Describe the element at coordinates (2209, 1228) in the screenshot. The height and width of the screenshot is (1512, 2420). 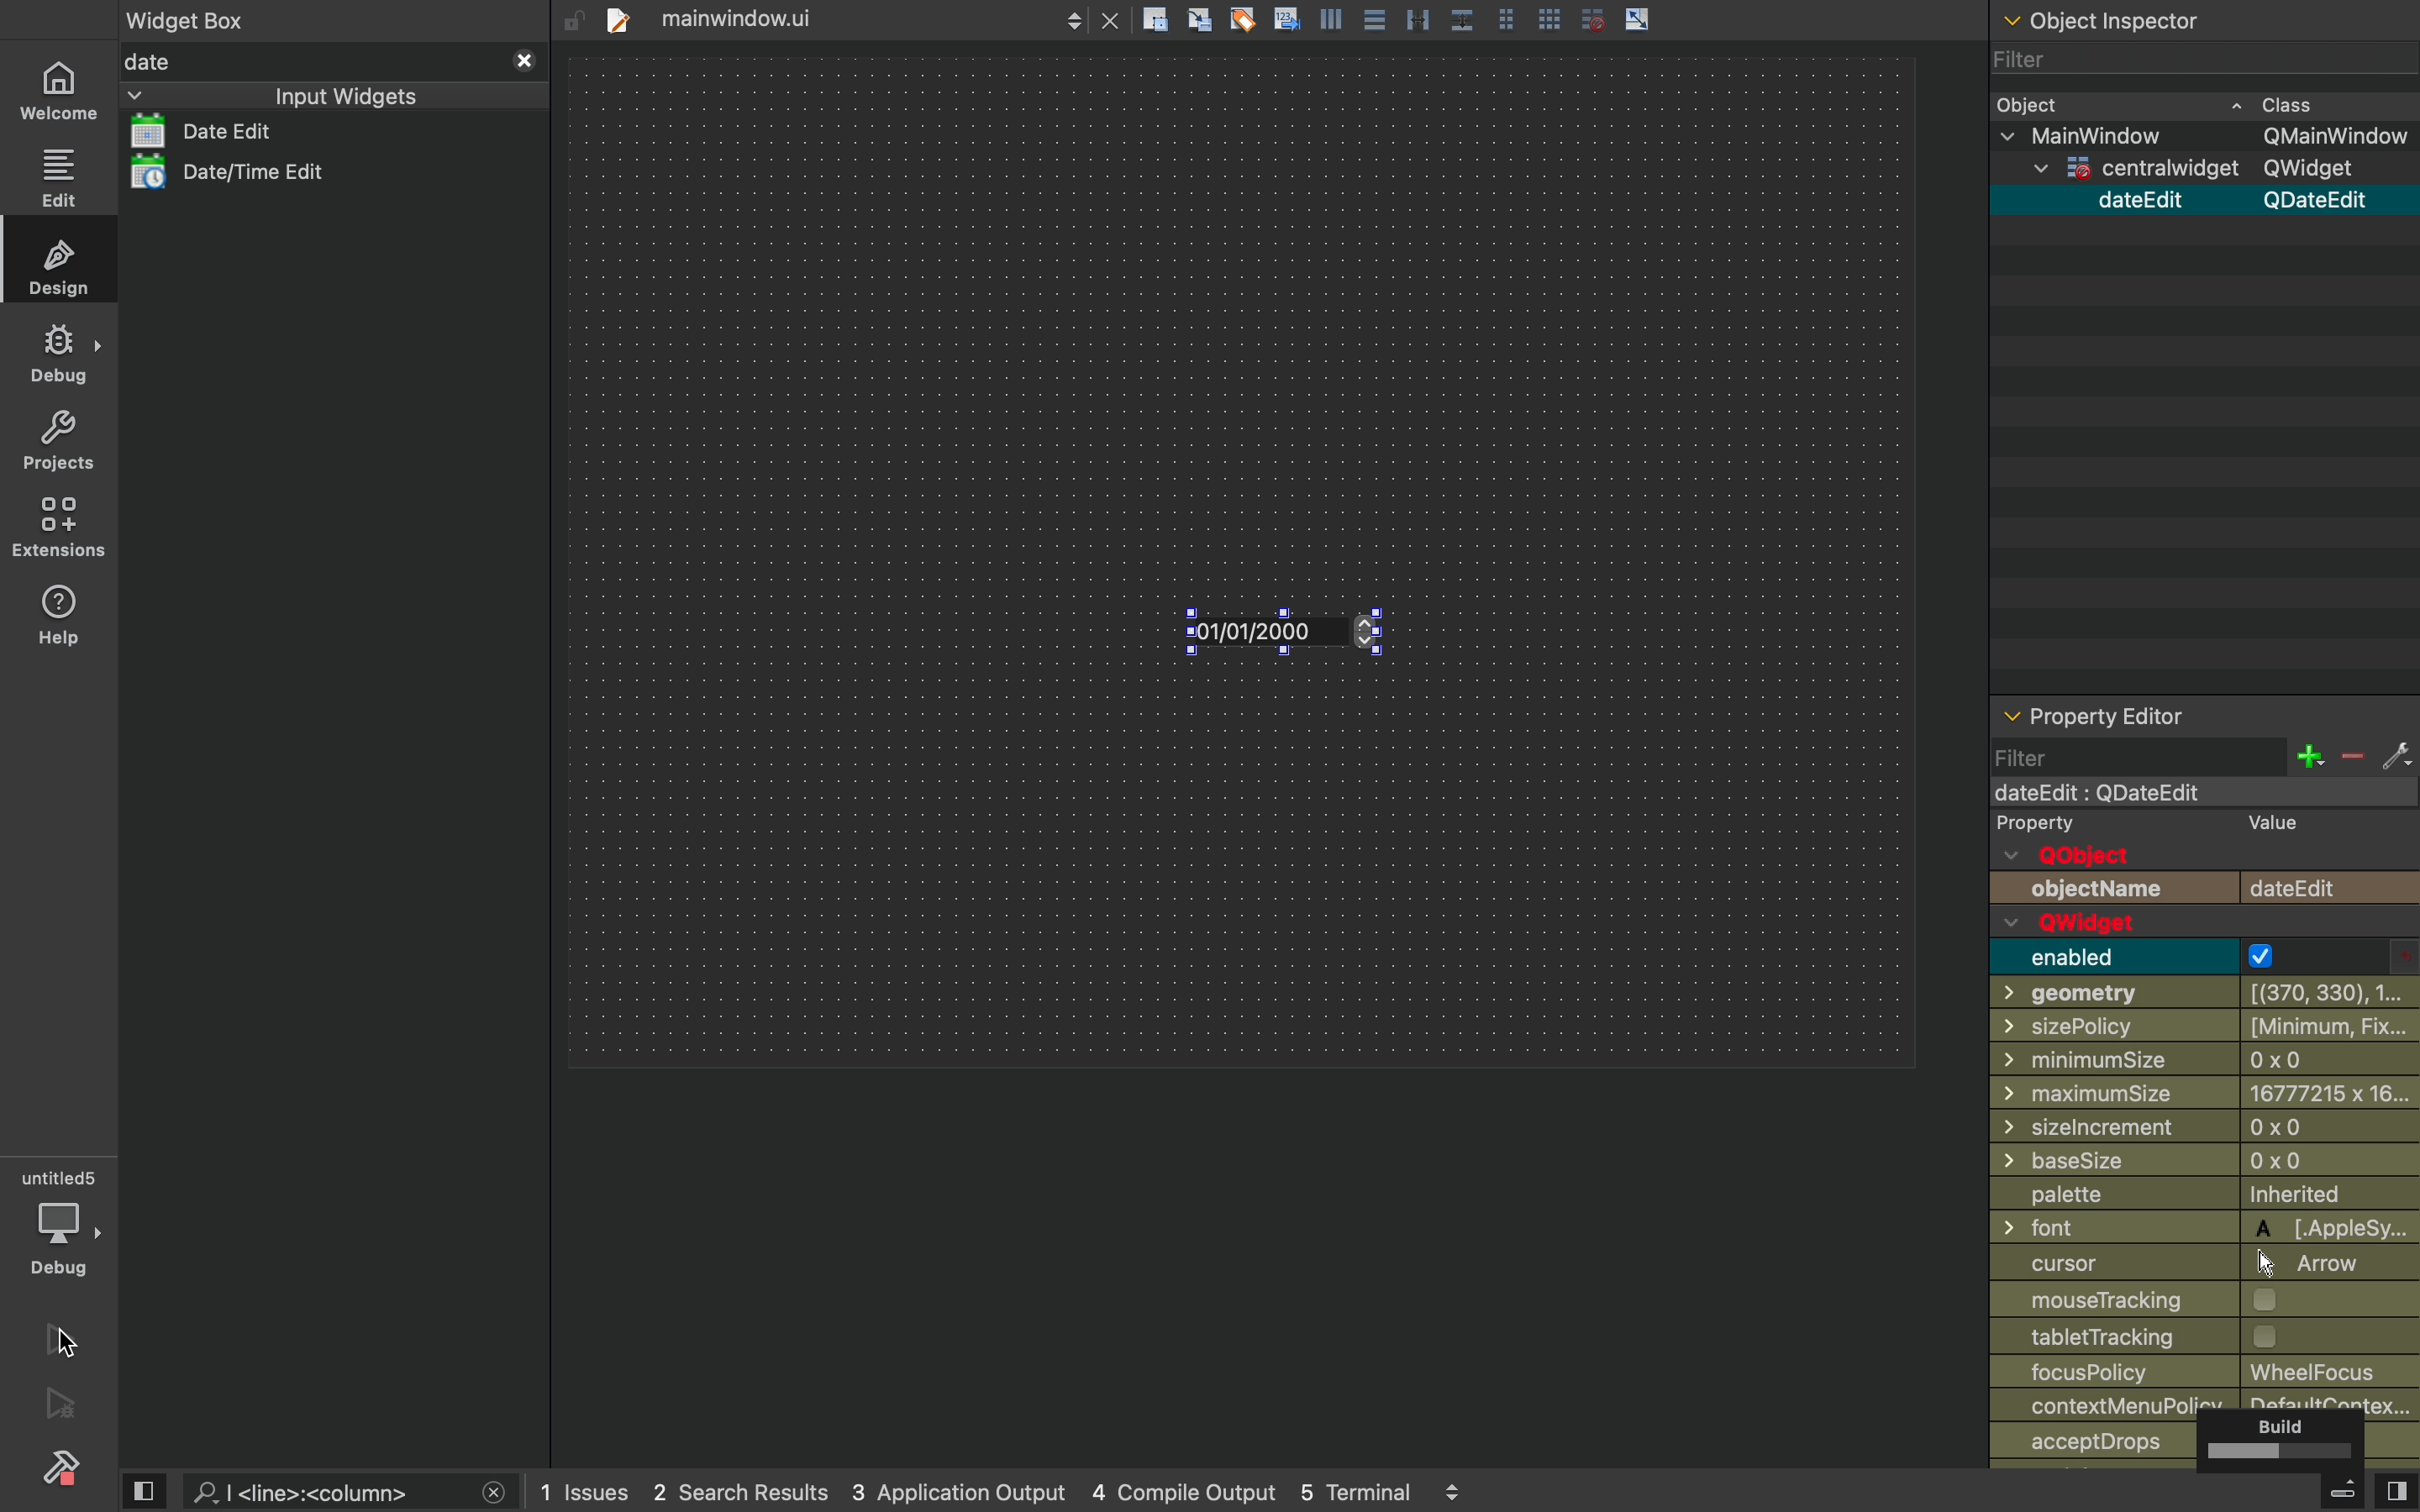
I see `font` at that location.